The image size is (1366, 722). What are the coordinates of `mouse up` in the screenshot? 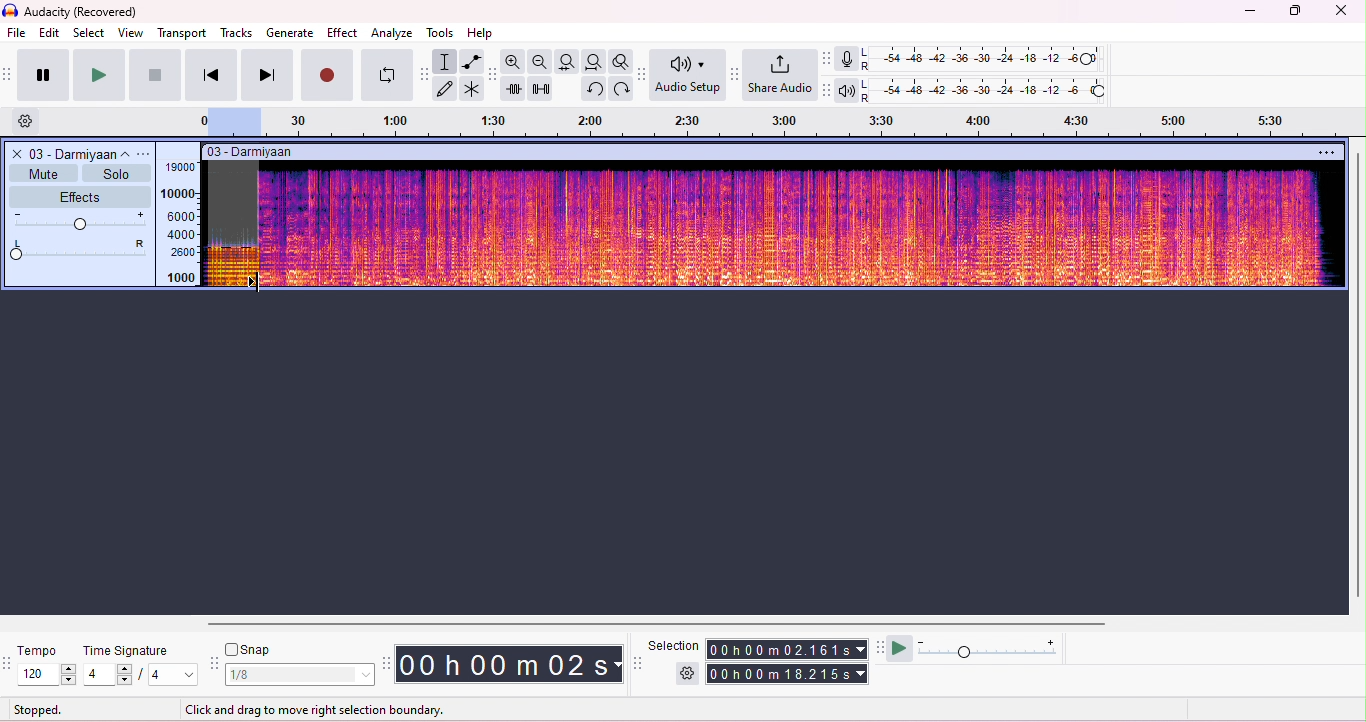 It's located at (255, 283).